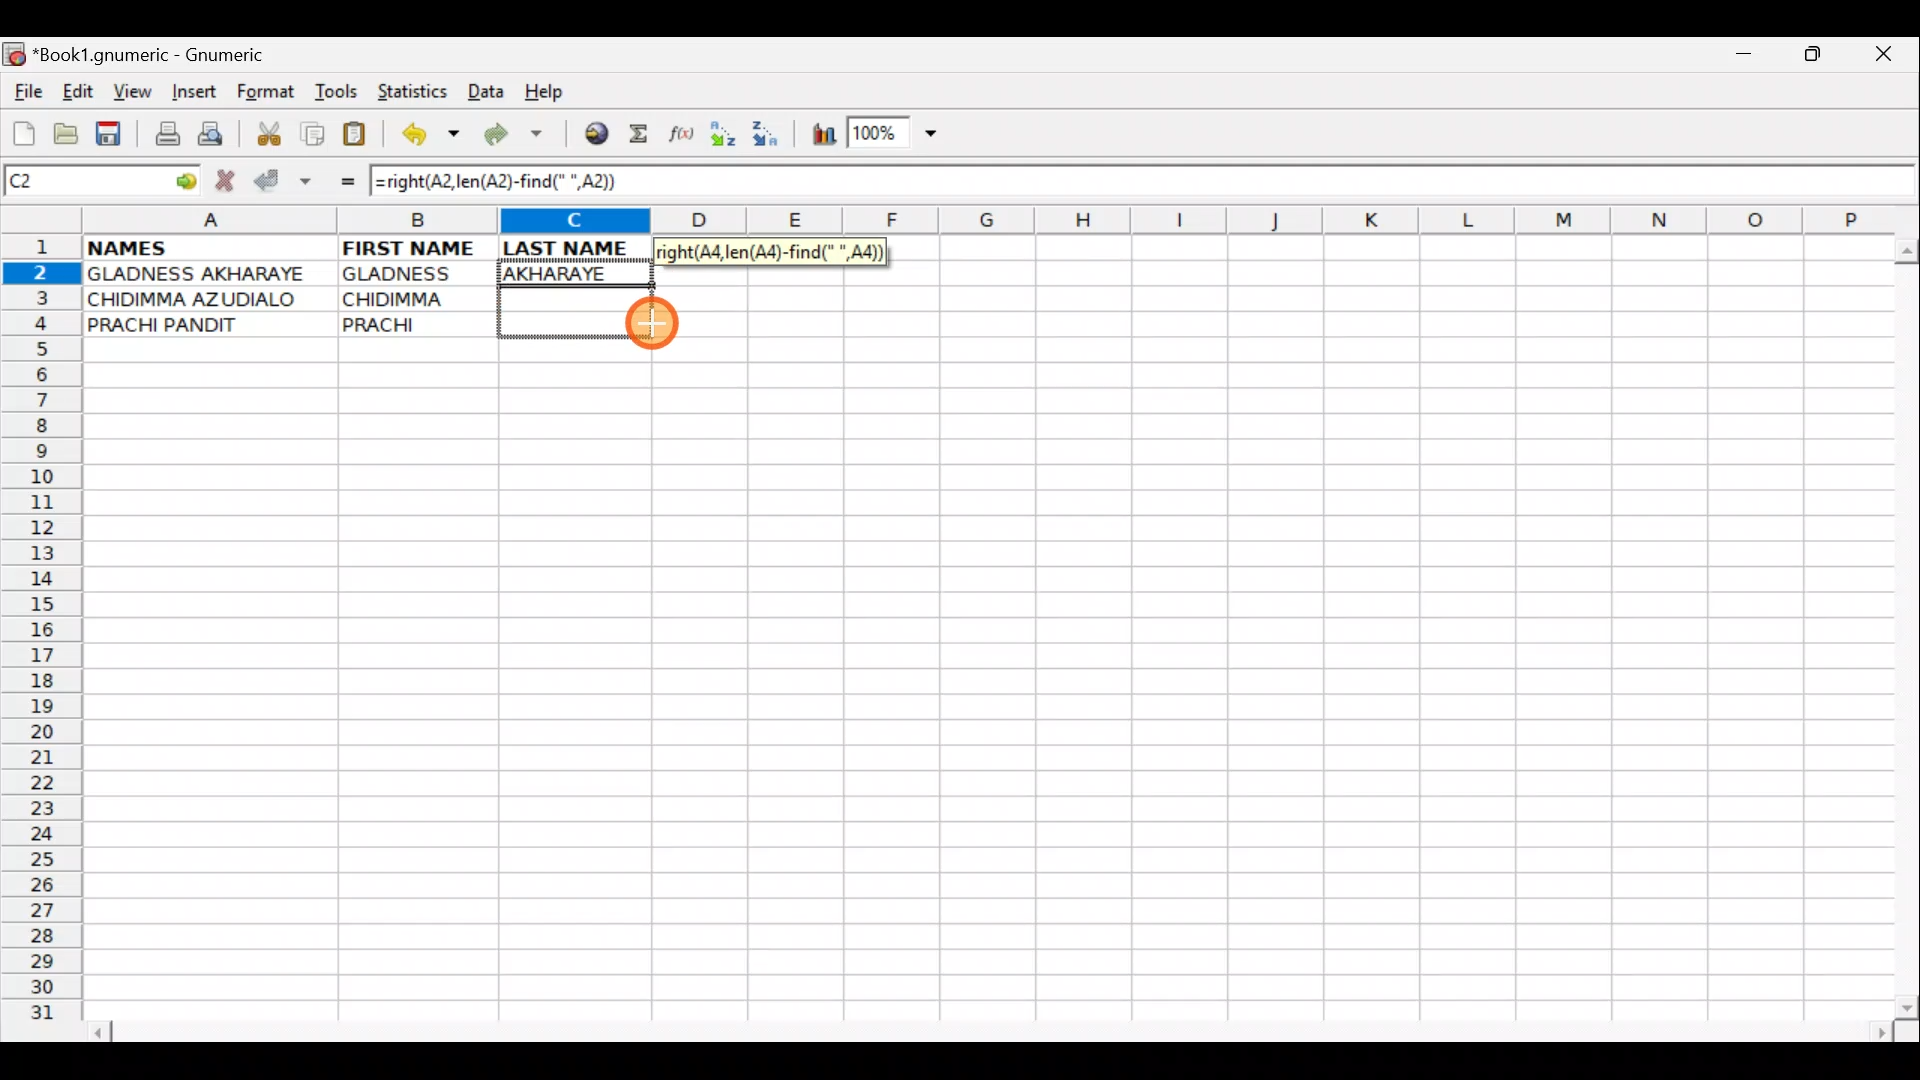  What do you see at coordinates (268, 131) in the screenshot?
I see `Cut selection` at bounding box center [268, 131].